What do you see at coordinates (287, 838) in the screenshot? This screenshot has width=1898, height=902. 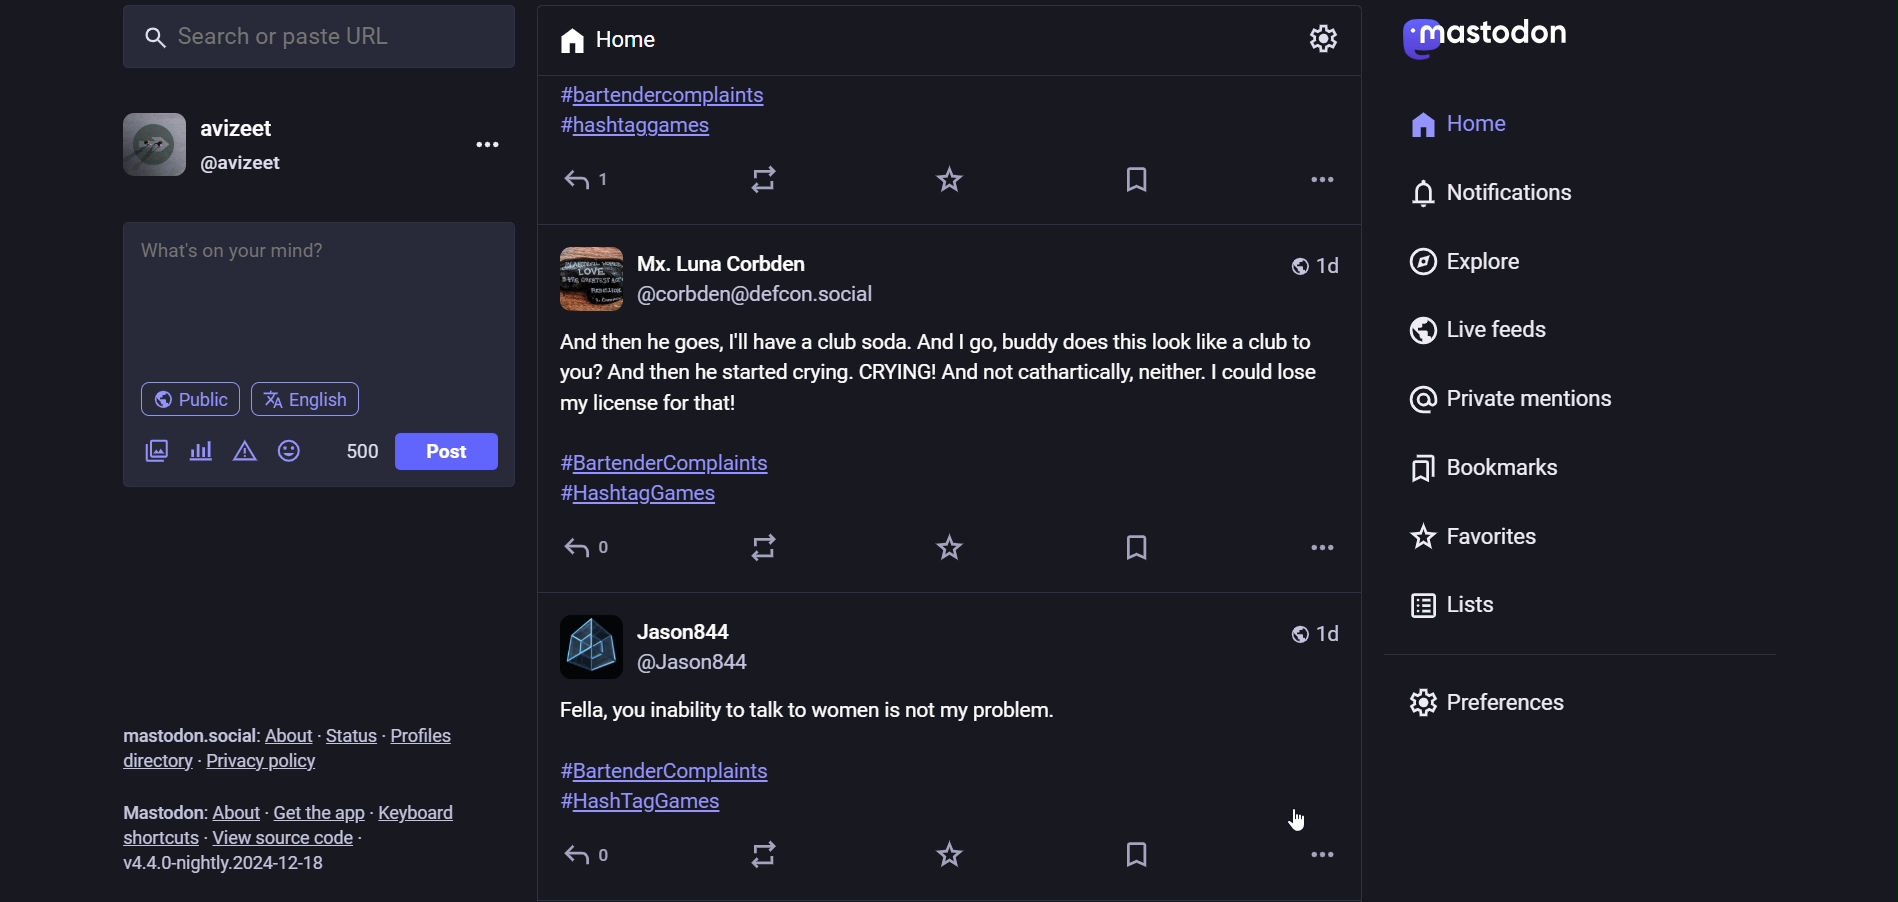 I see `view source code` at bounding box center [287, 838].